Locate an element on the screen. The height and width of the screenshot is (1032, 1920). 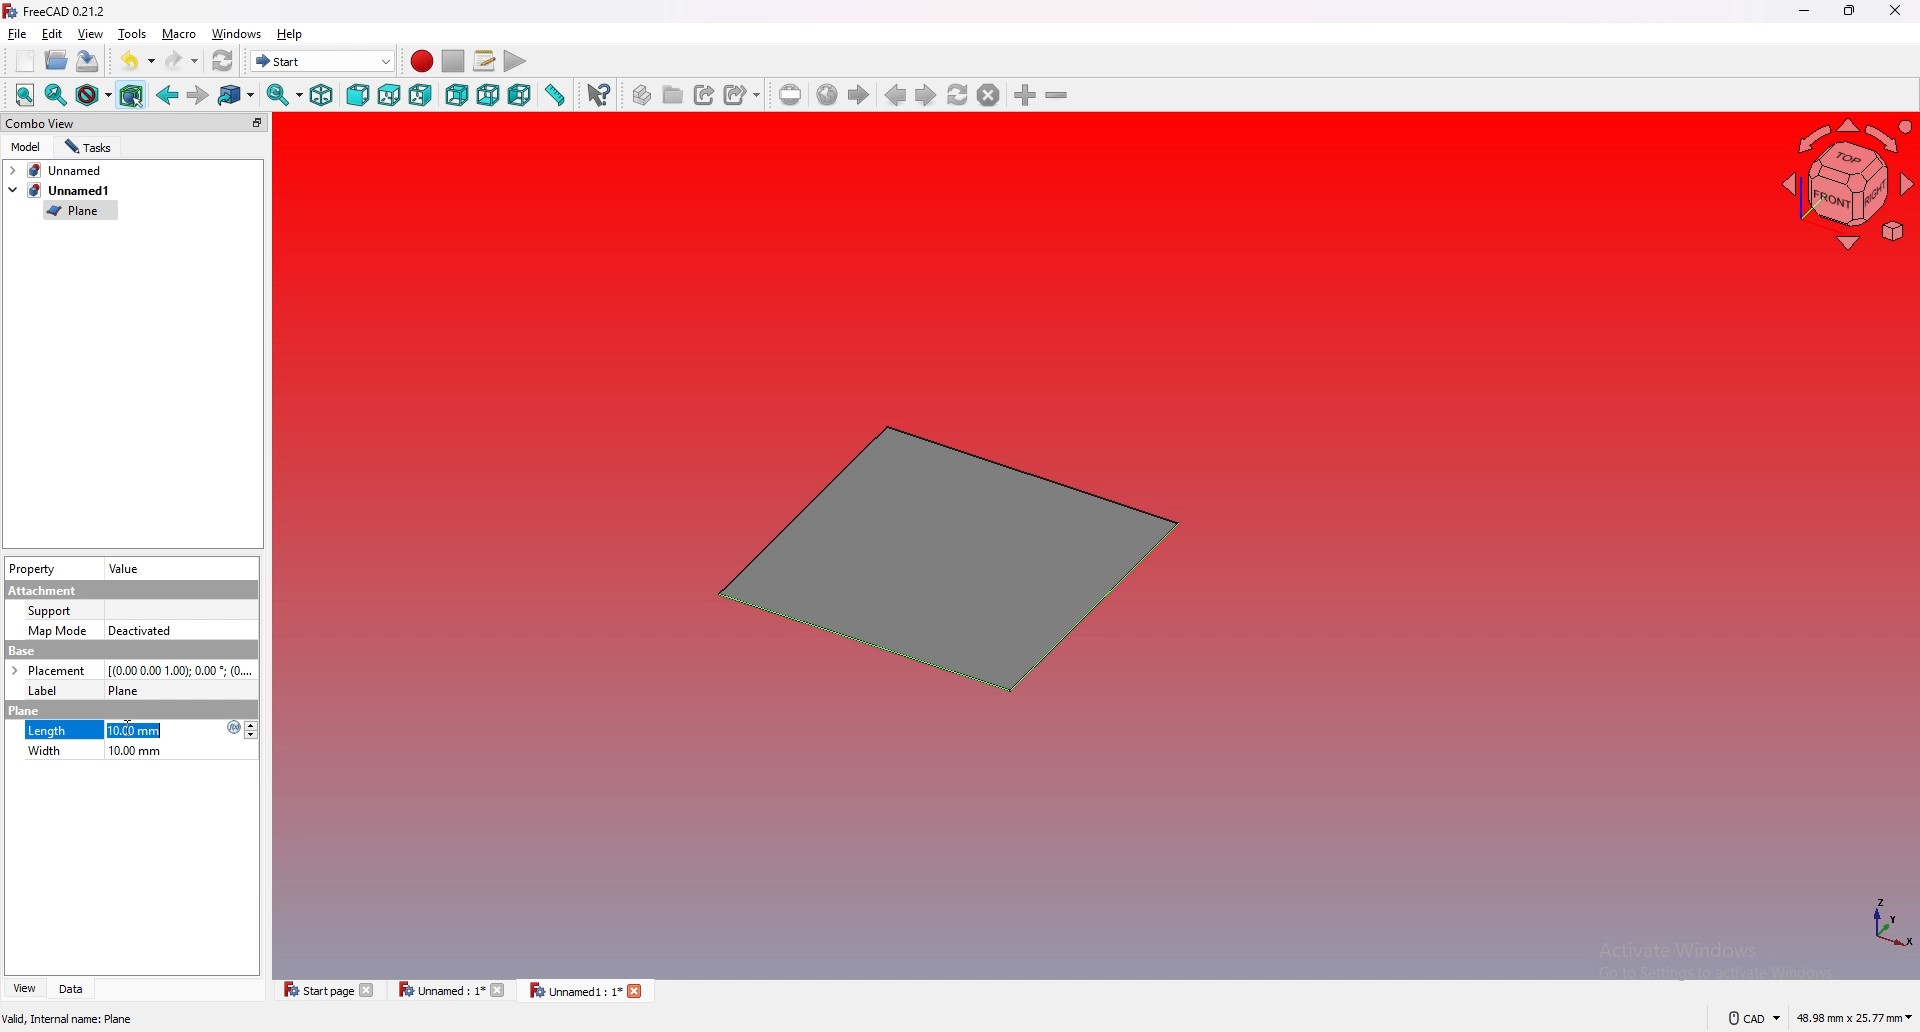
next page is located at coordinates (927, 96).